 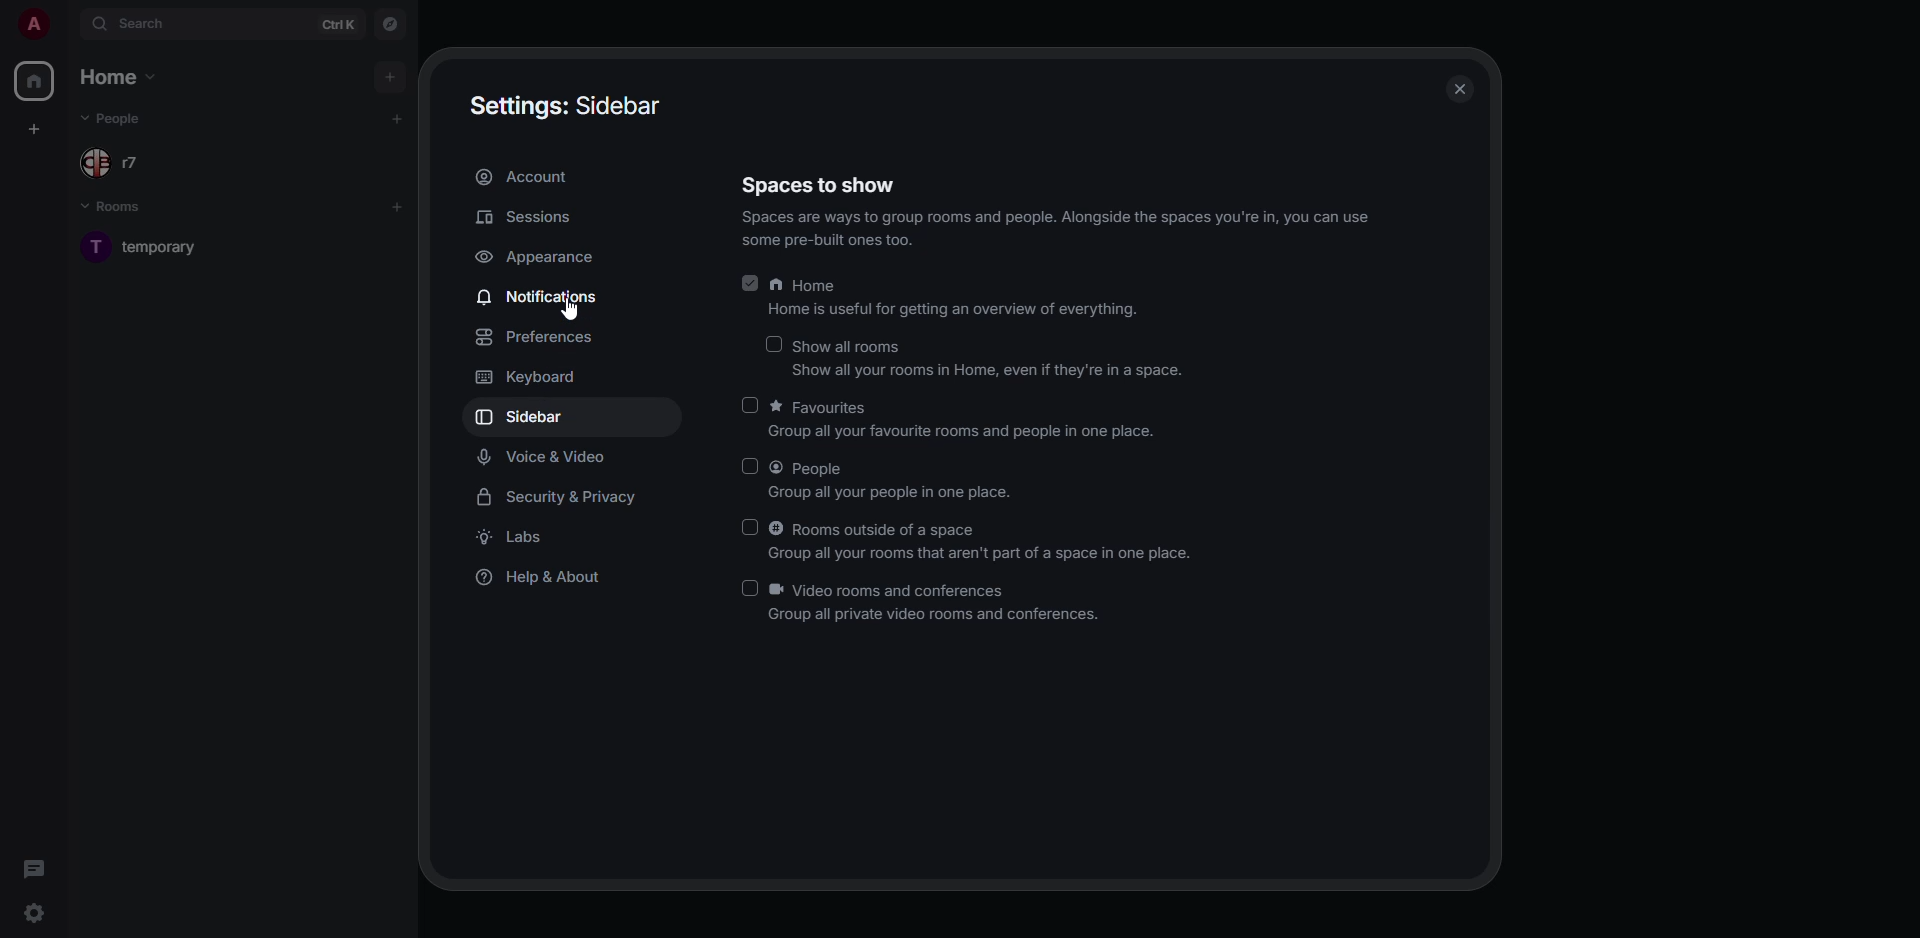 What do you see at coordinates (32, 868) in the screenshot?
I see `threads` at bounding box center [32, 868].